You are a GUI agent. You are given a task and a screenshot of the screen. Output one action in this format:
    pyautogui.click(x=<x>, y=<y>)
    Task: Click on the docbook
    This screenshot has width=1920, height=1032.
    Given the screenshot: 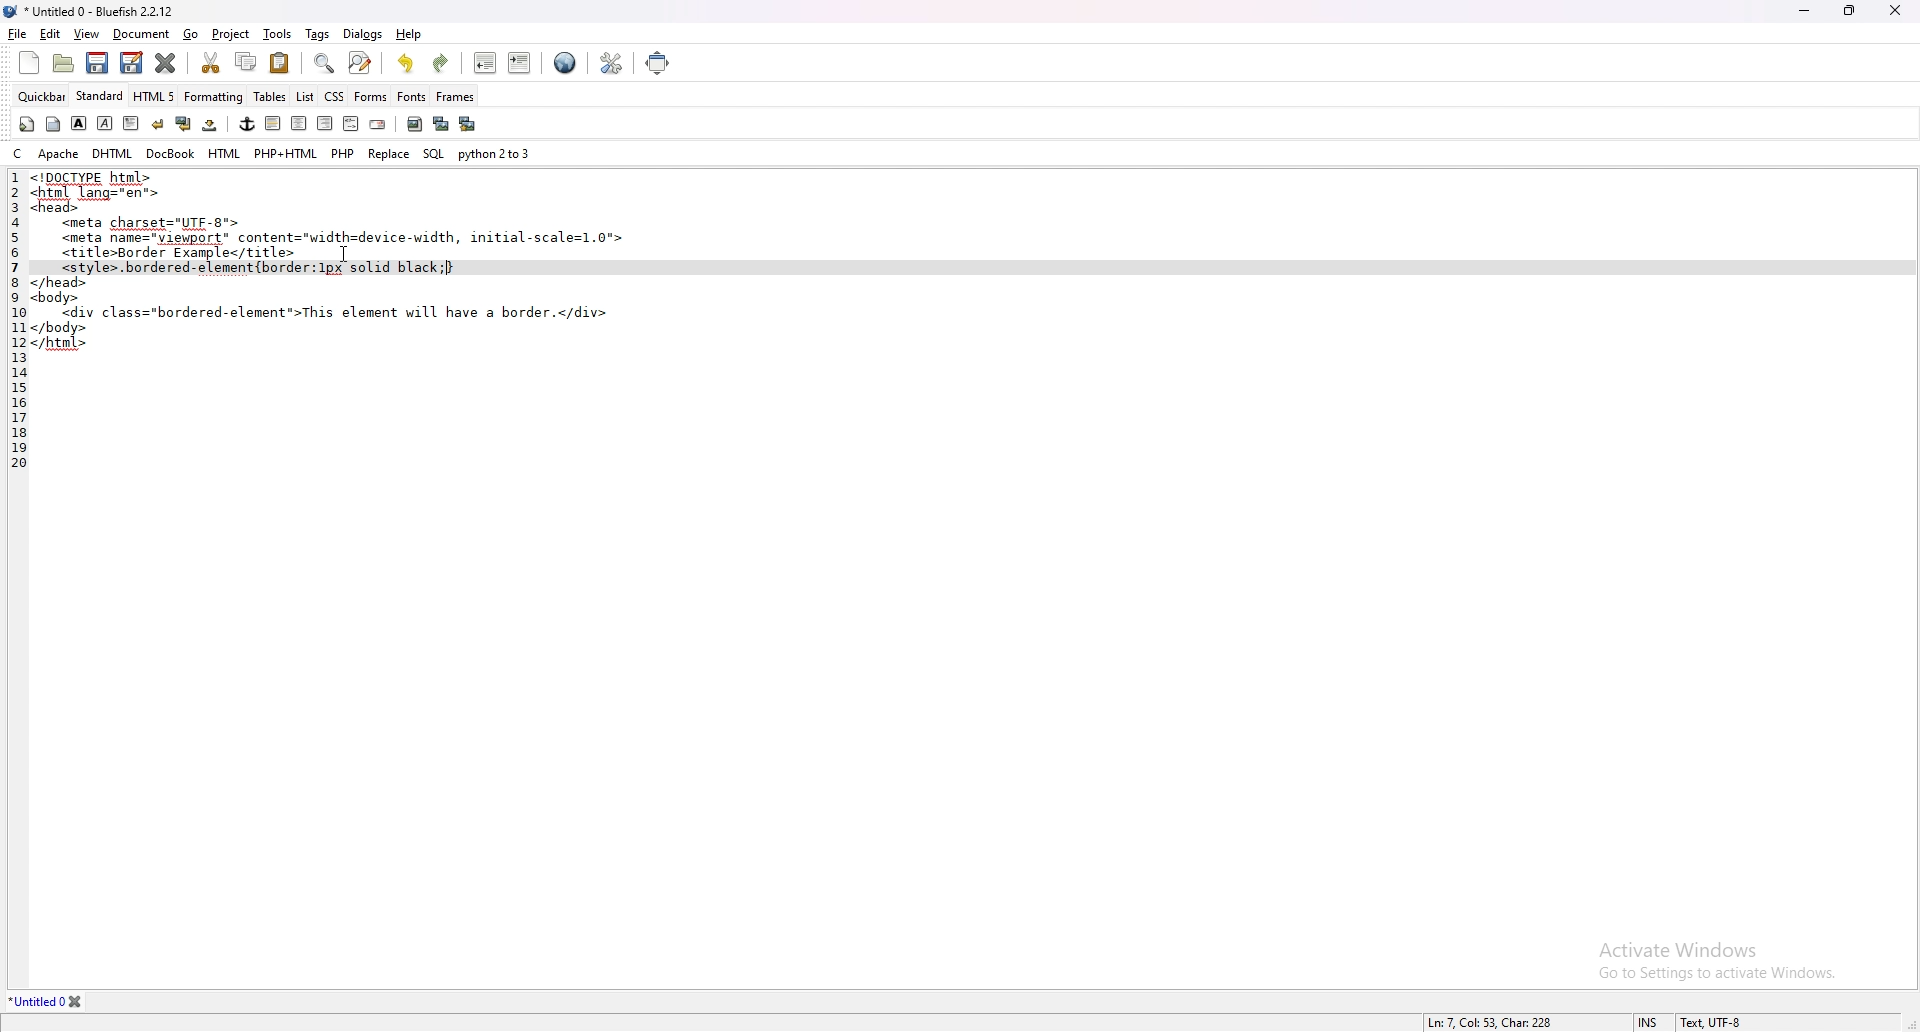 What is the action you would take?
    pyautogui.click(x=170, y=153)
    